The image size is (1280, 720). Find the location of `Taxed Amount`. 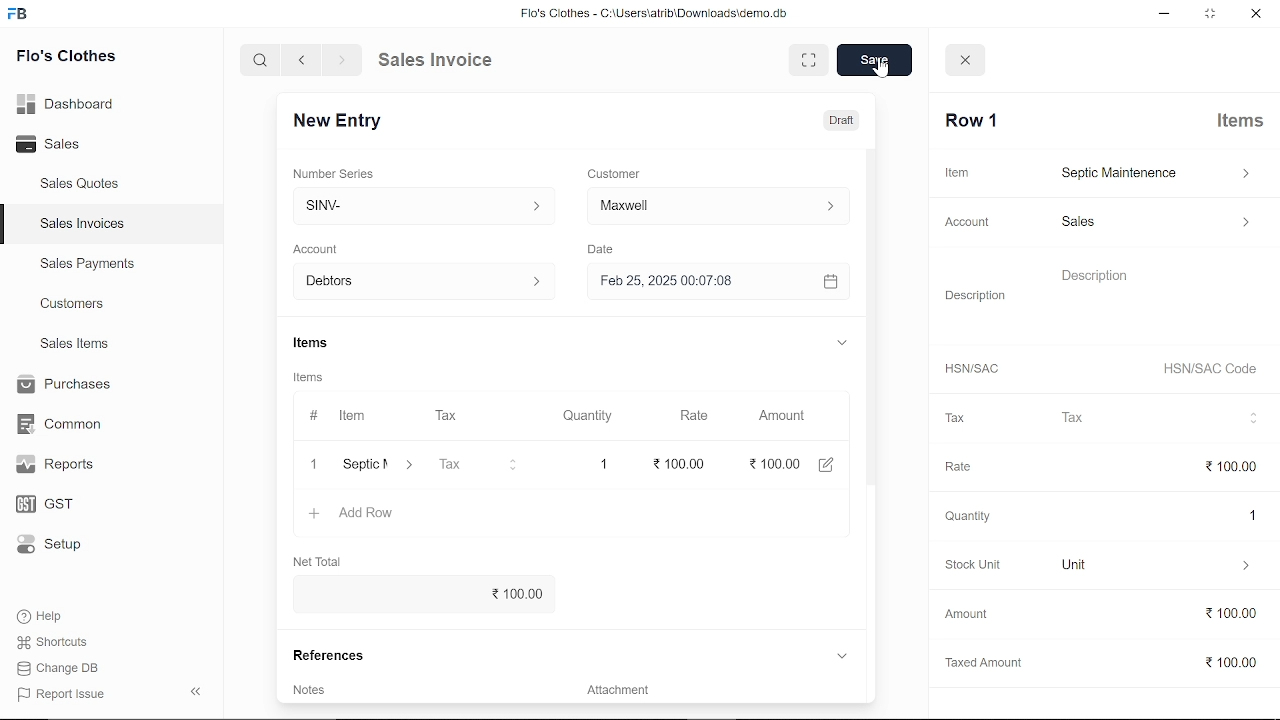

Taxed Amount is located at coordinates (978, 659).